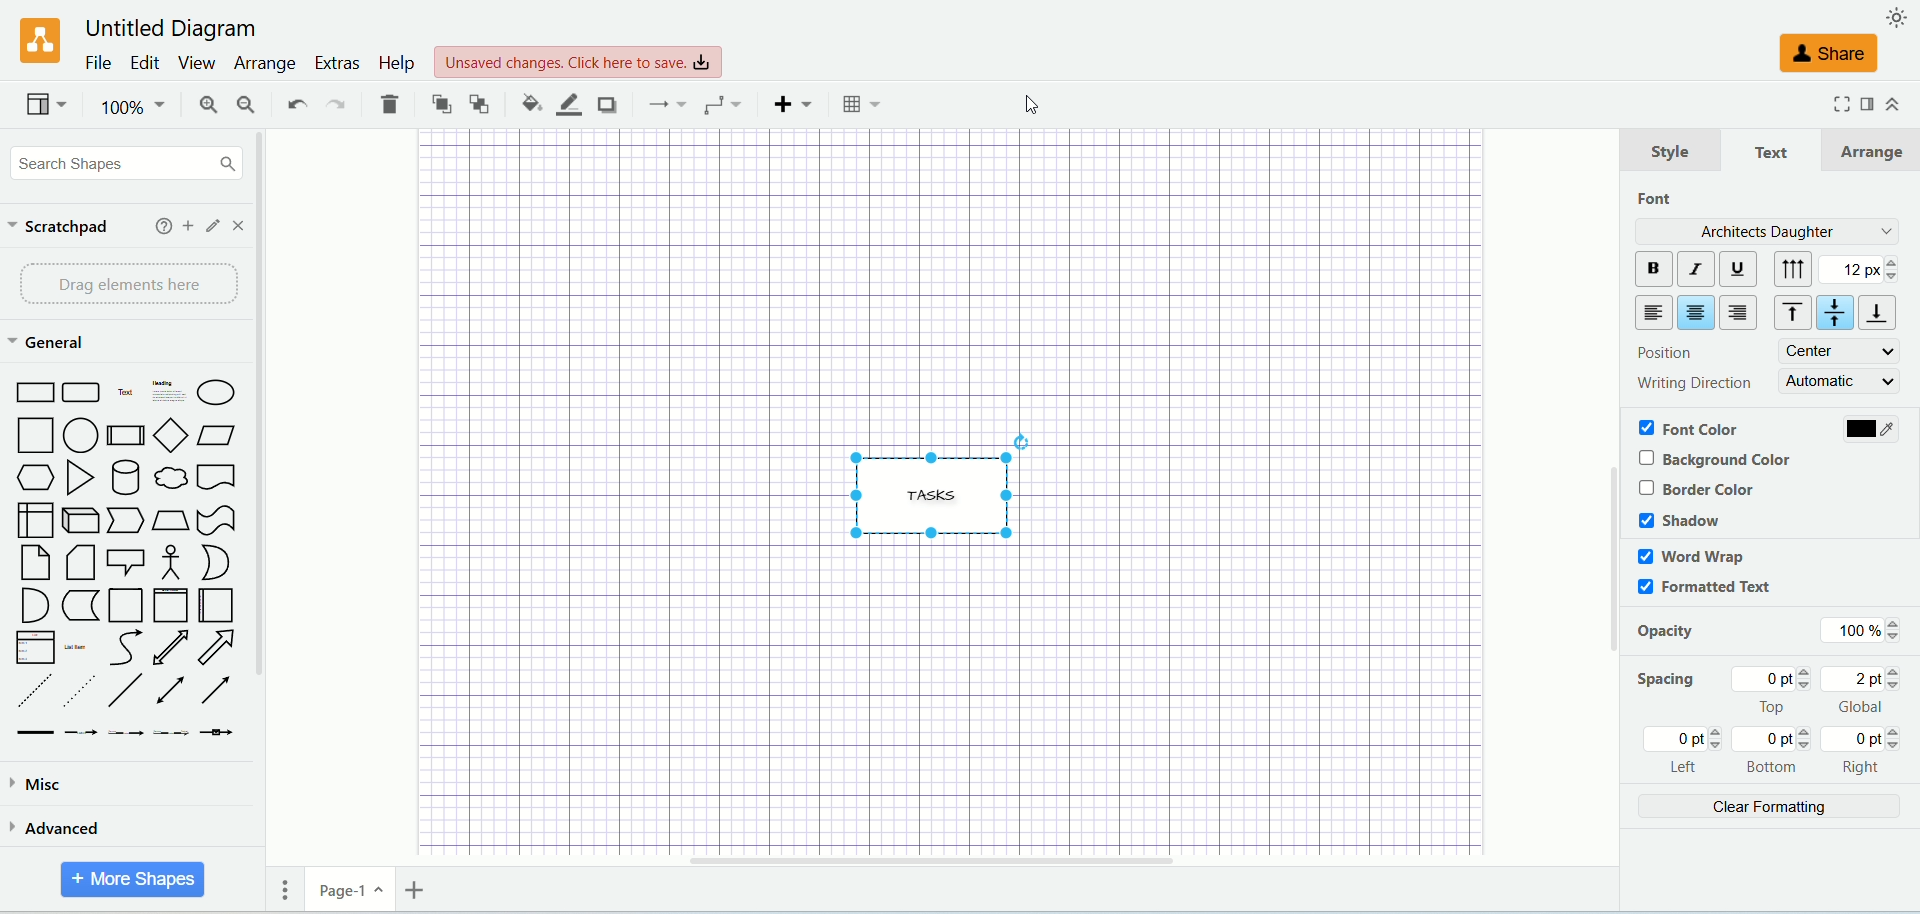 Image resolution: width=1920 pixels, height=914 pixels. Describe the element at coordinates (133, 880) in the screenshot. I see `more shapes` at that location.